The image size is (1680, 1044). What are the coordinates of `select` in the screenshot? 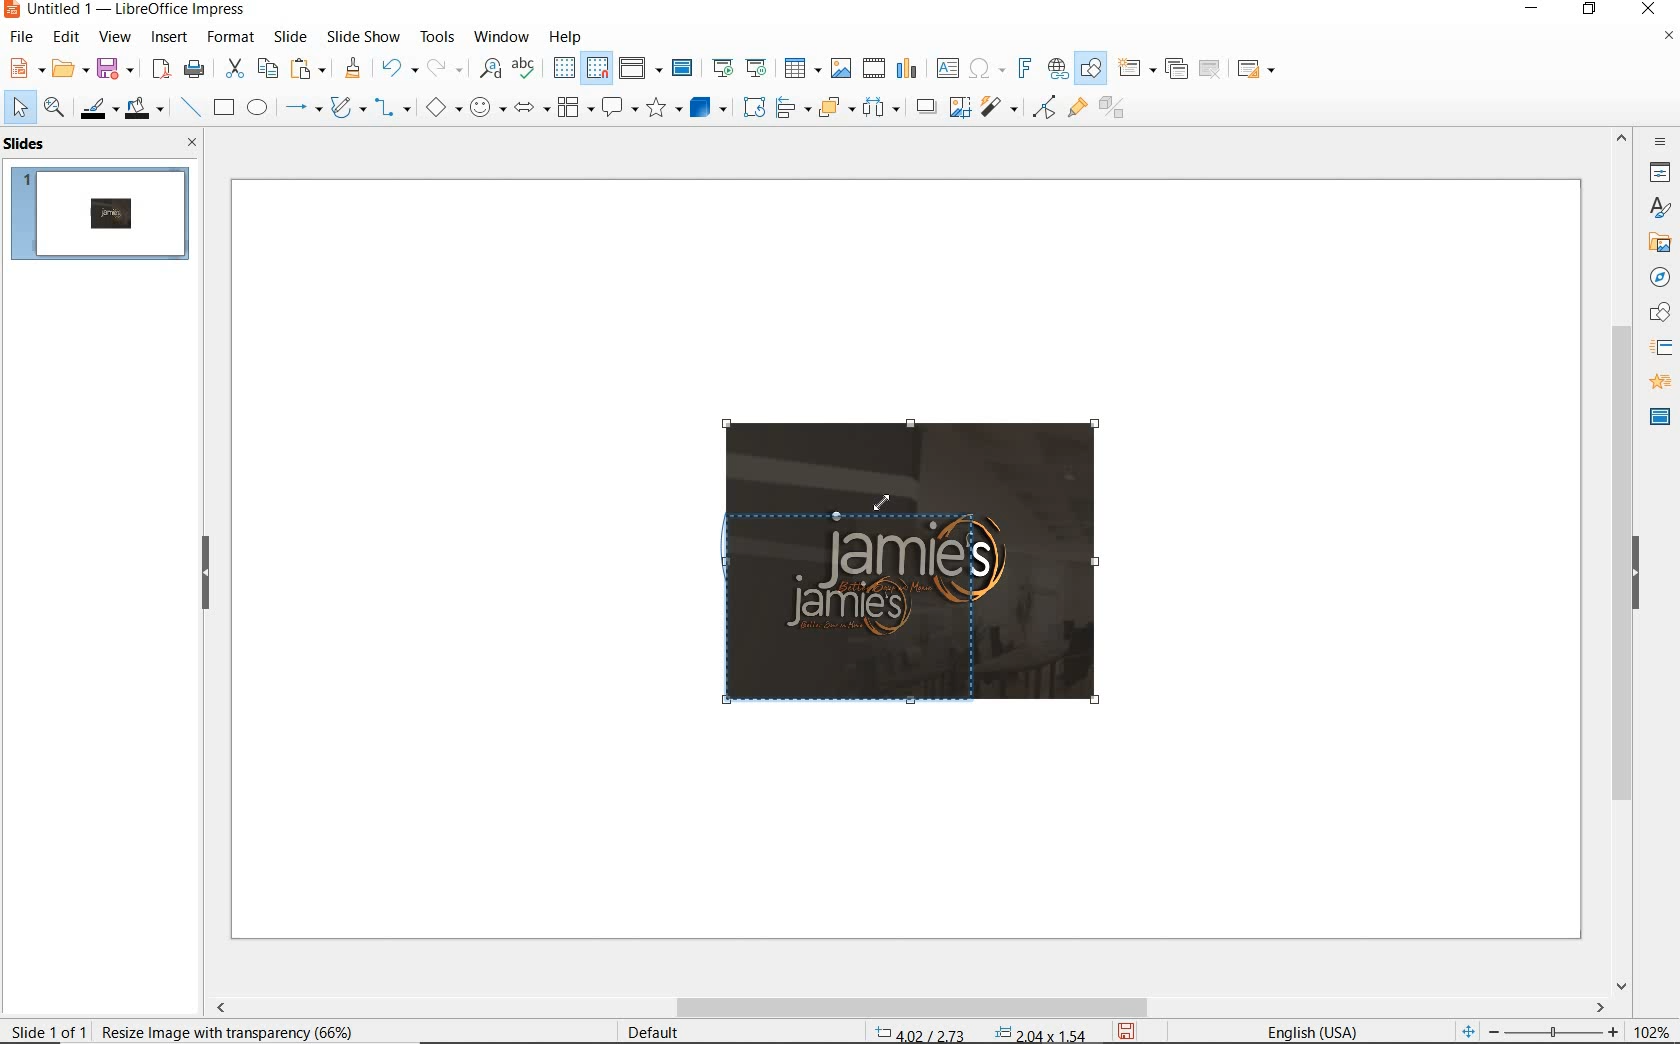 It's located at (21, 108).